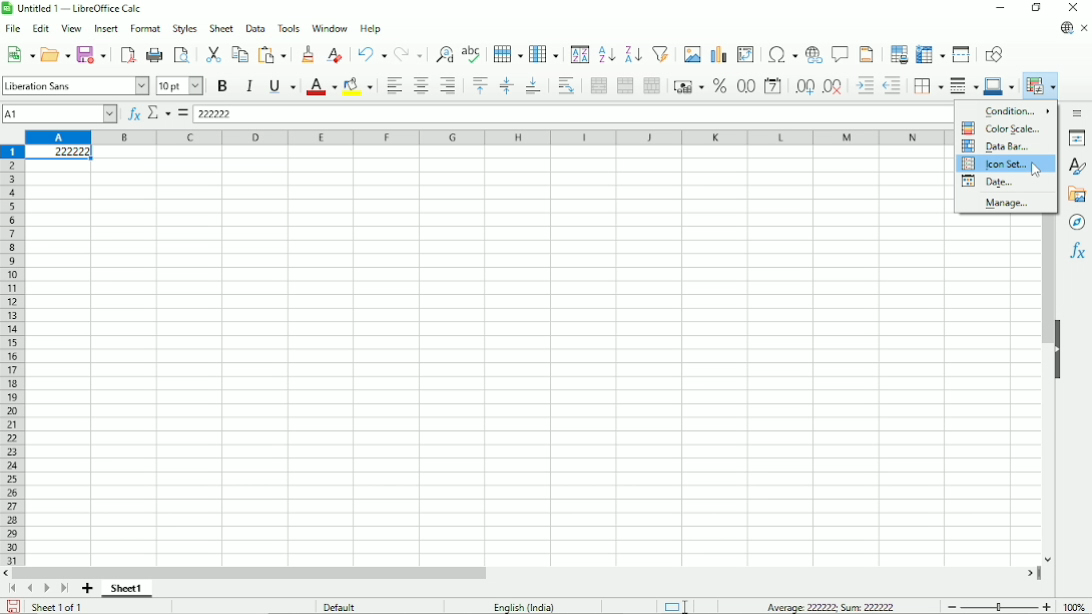 Image resolution: width=1092 pixels, height=614 pixels. I want to click on Italic, so click(249, 86).